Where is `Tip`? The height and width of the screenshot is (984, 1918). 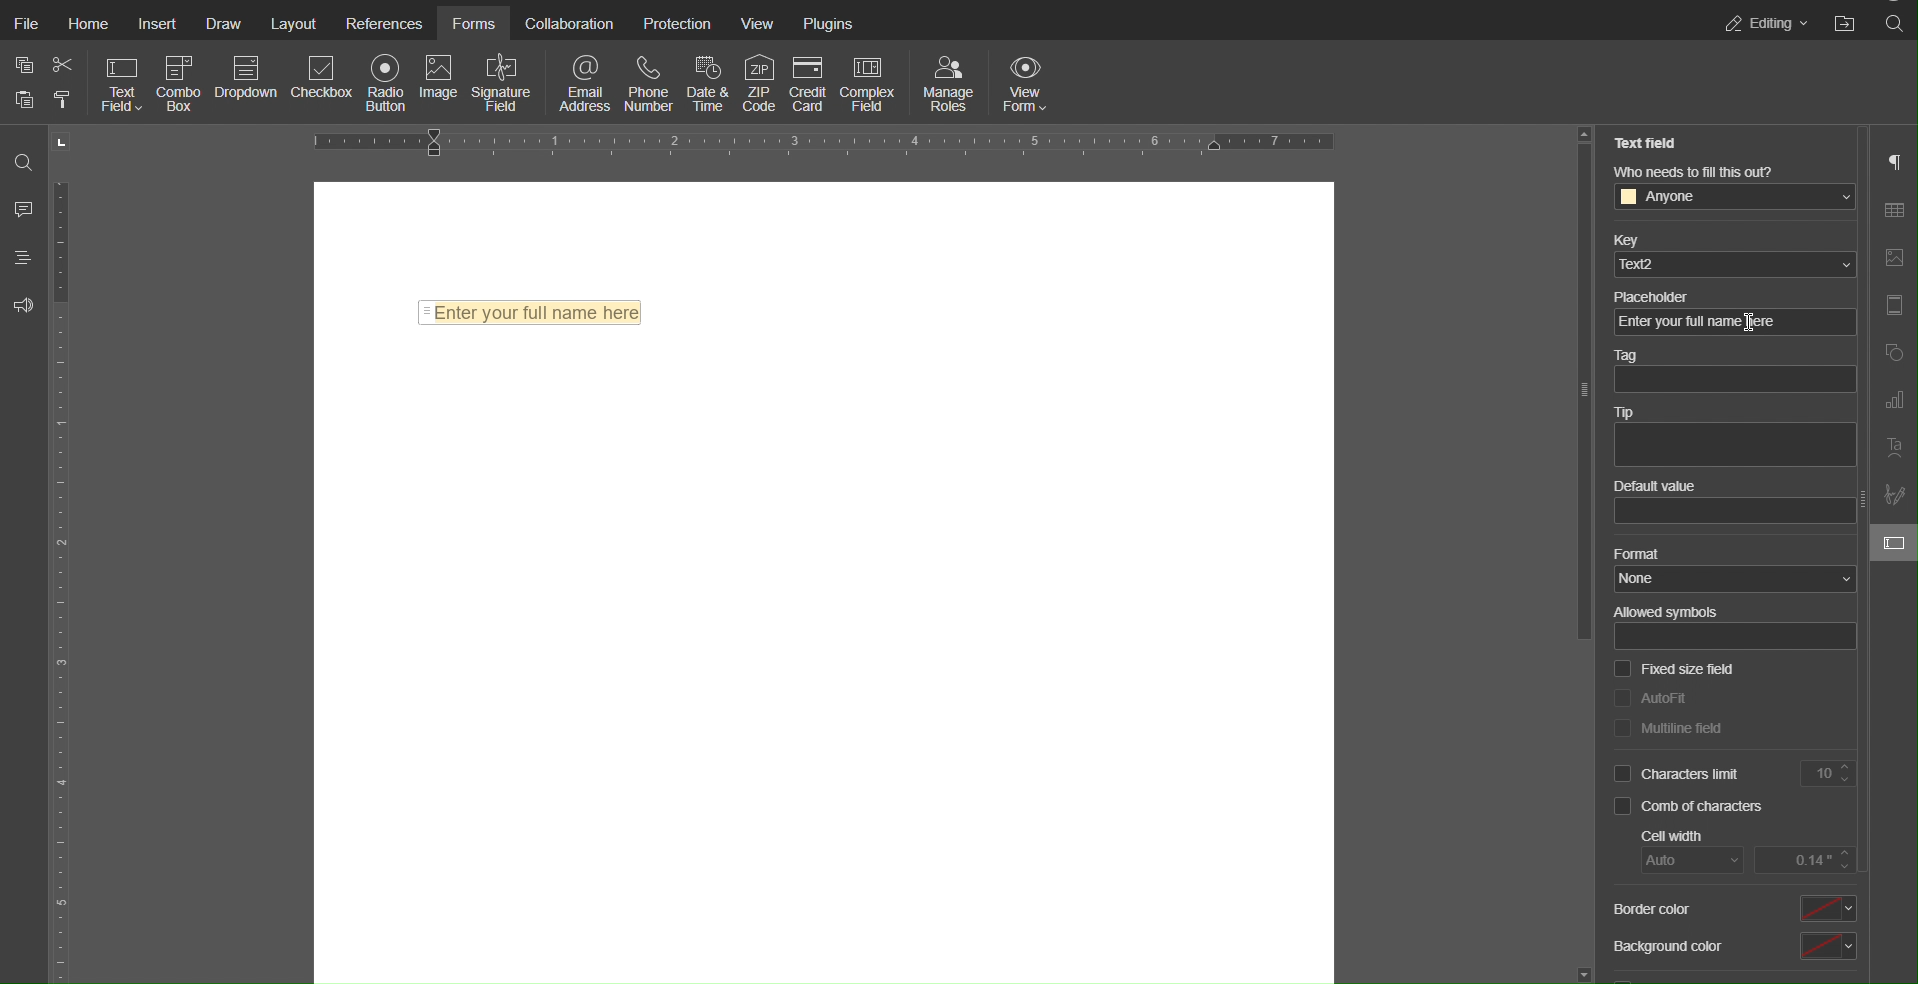
Tip is located at coordinates (1734, 435).